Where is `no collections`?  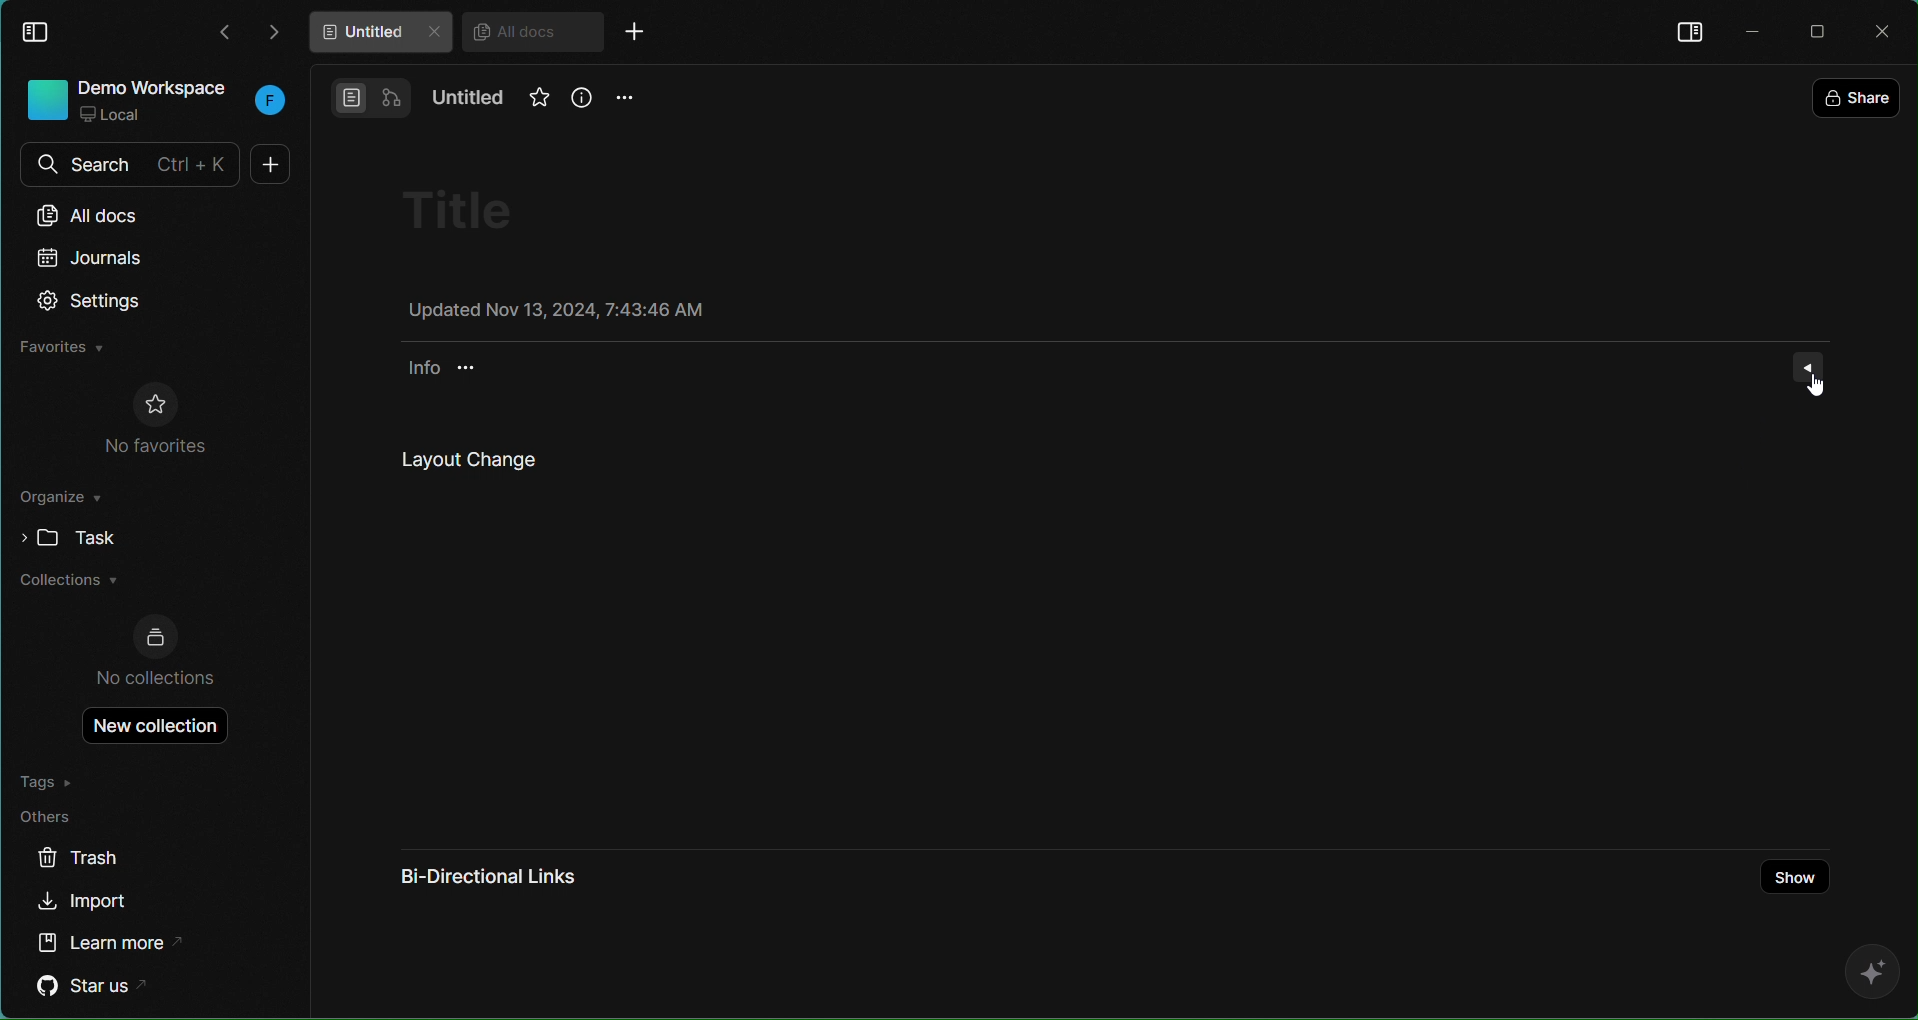
no collections is located at coordinates (157, 651).